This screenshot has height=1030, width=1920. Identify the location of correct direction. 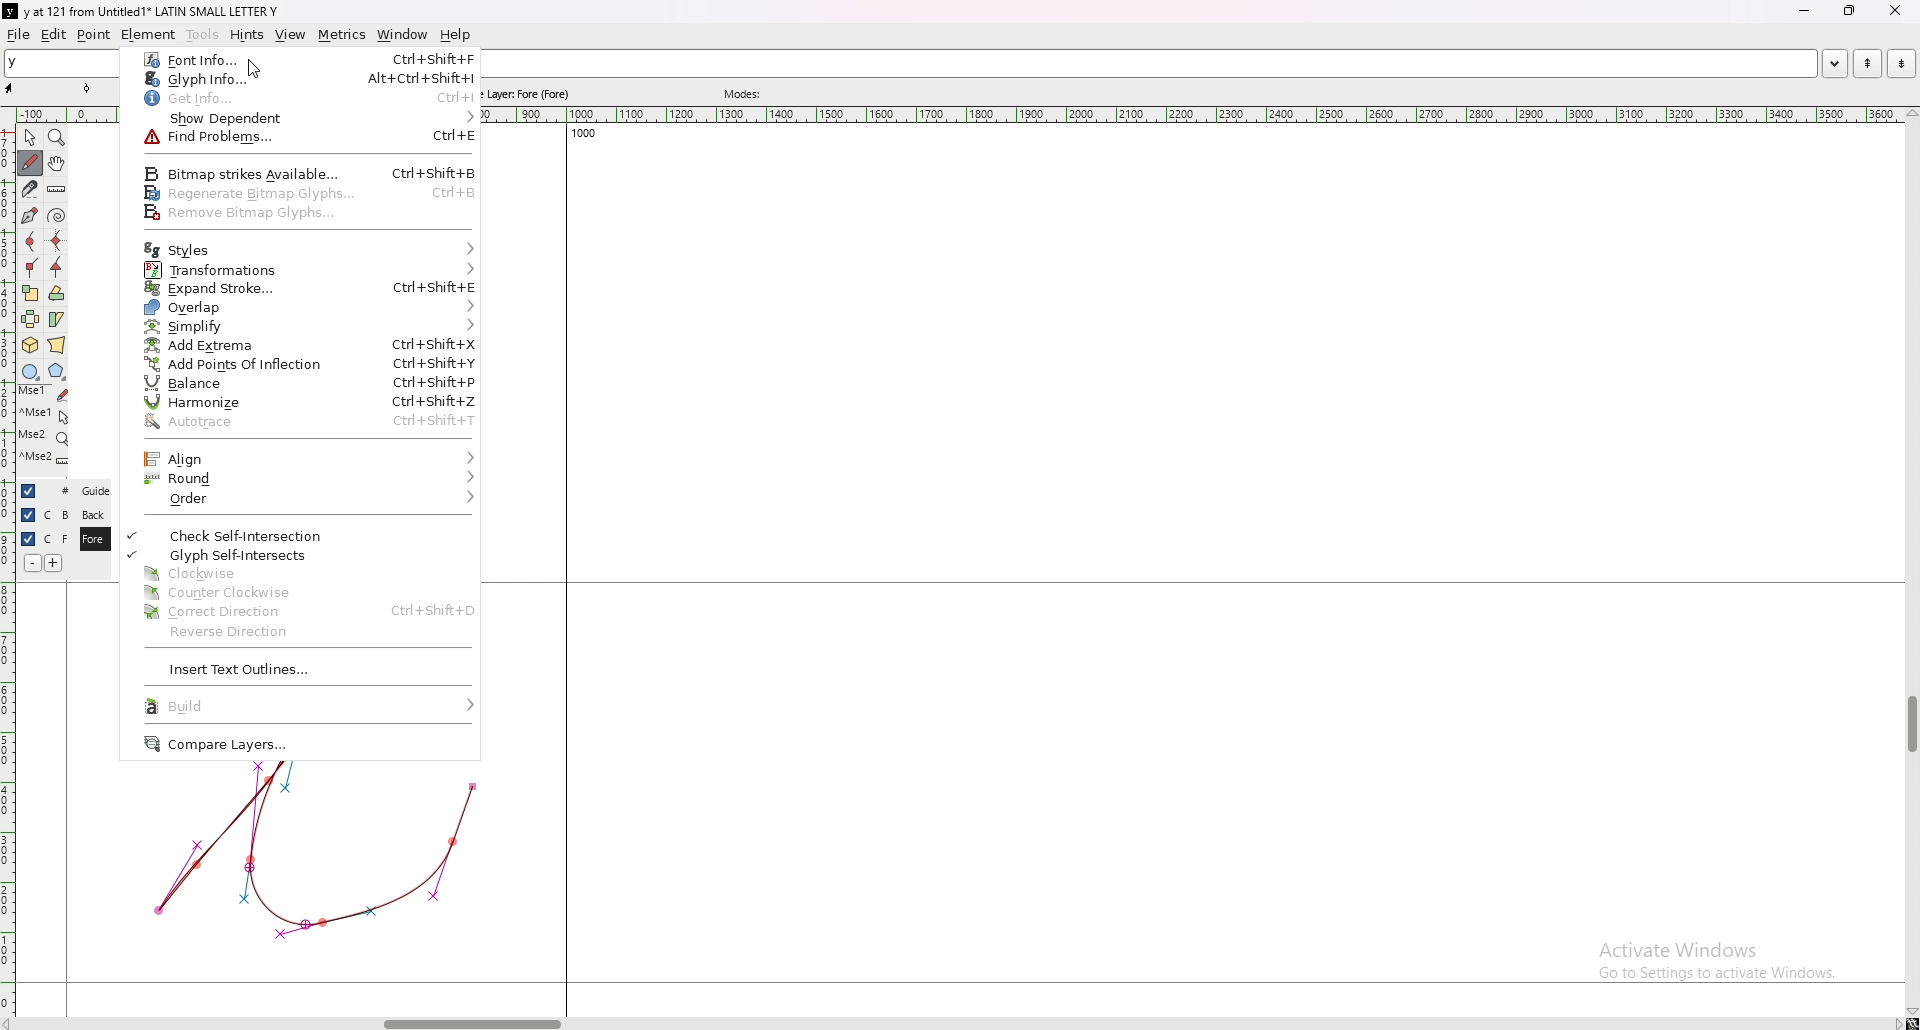
(306, 611).